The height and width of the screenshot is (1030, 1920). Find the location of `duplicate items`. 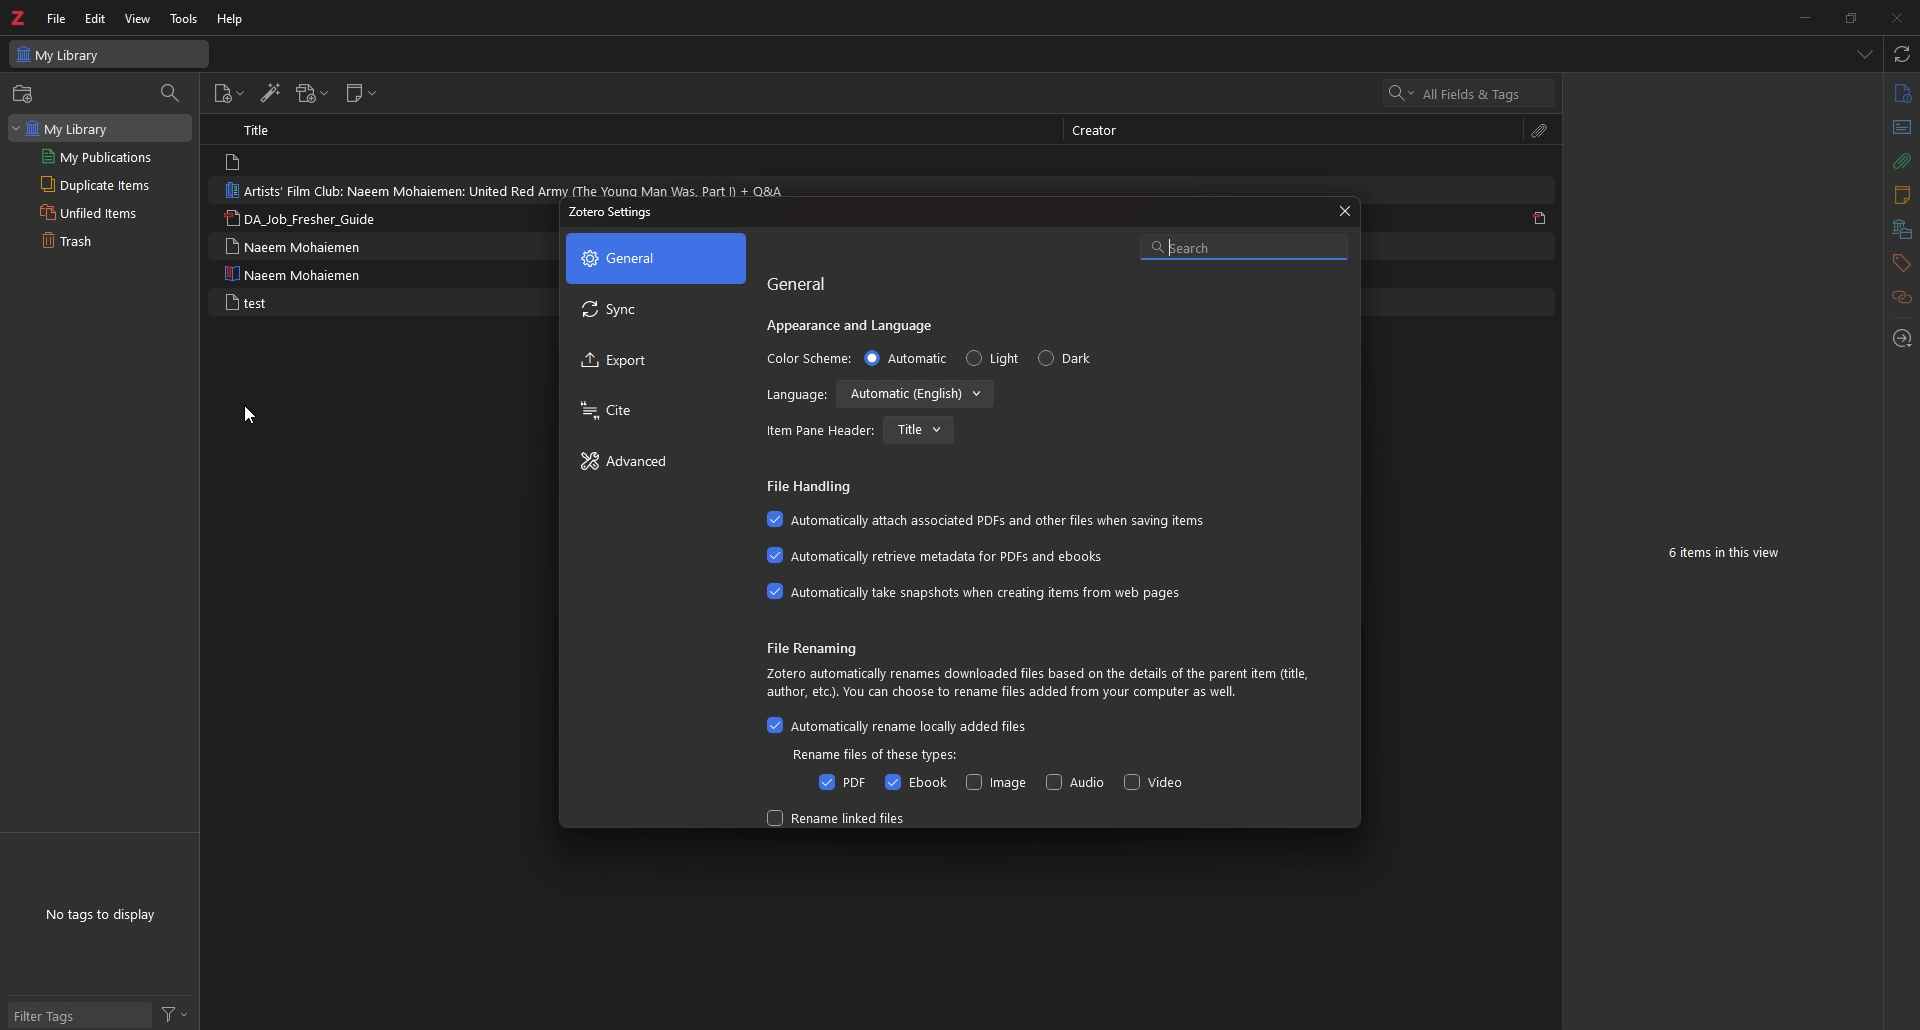

duplicate items is located at coordinates (104, 183).